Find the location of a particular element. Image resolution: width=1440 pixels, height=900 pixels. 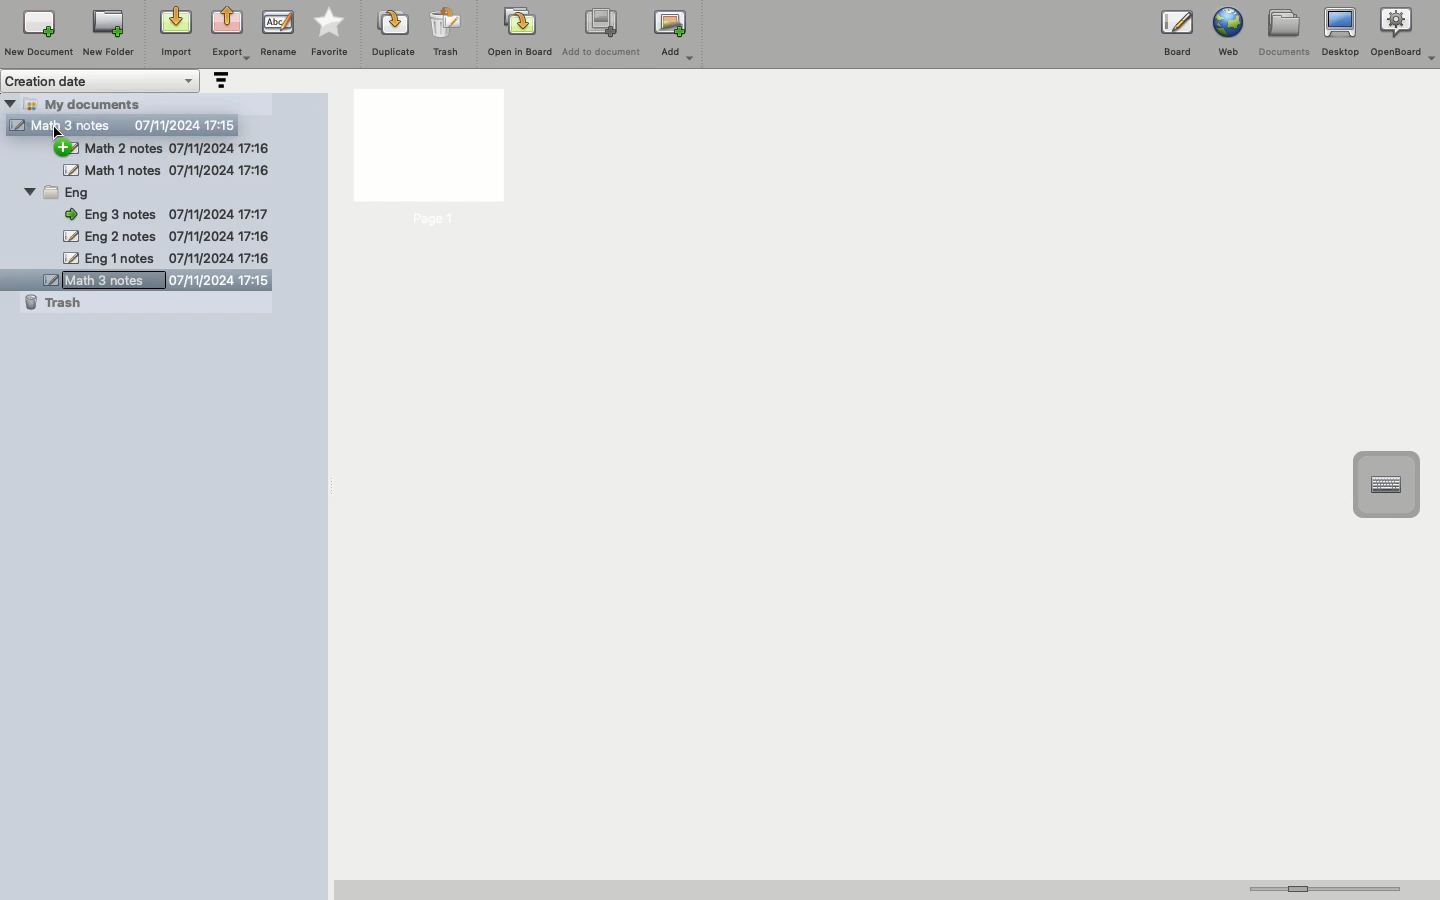

Import is located at coordinates (174, 33).